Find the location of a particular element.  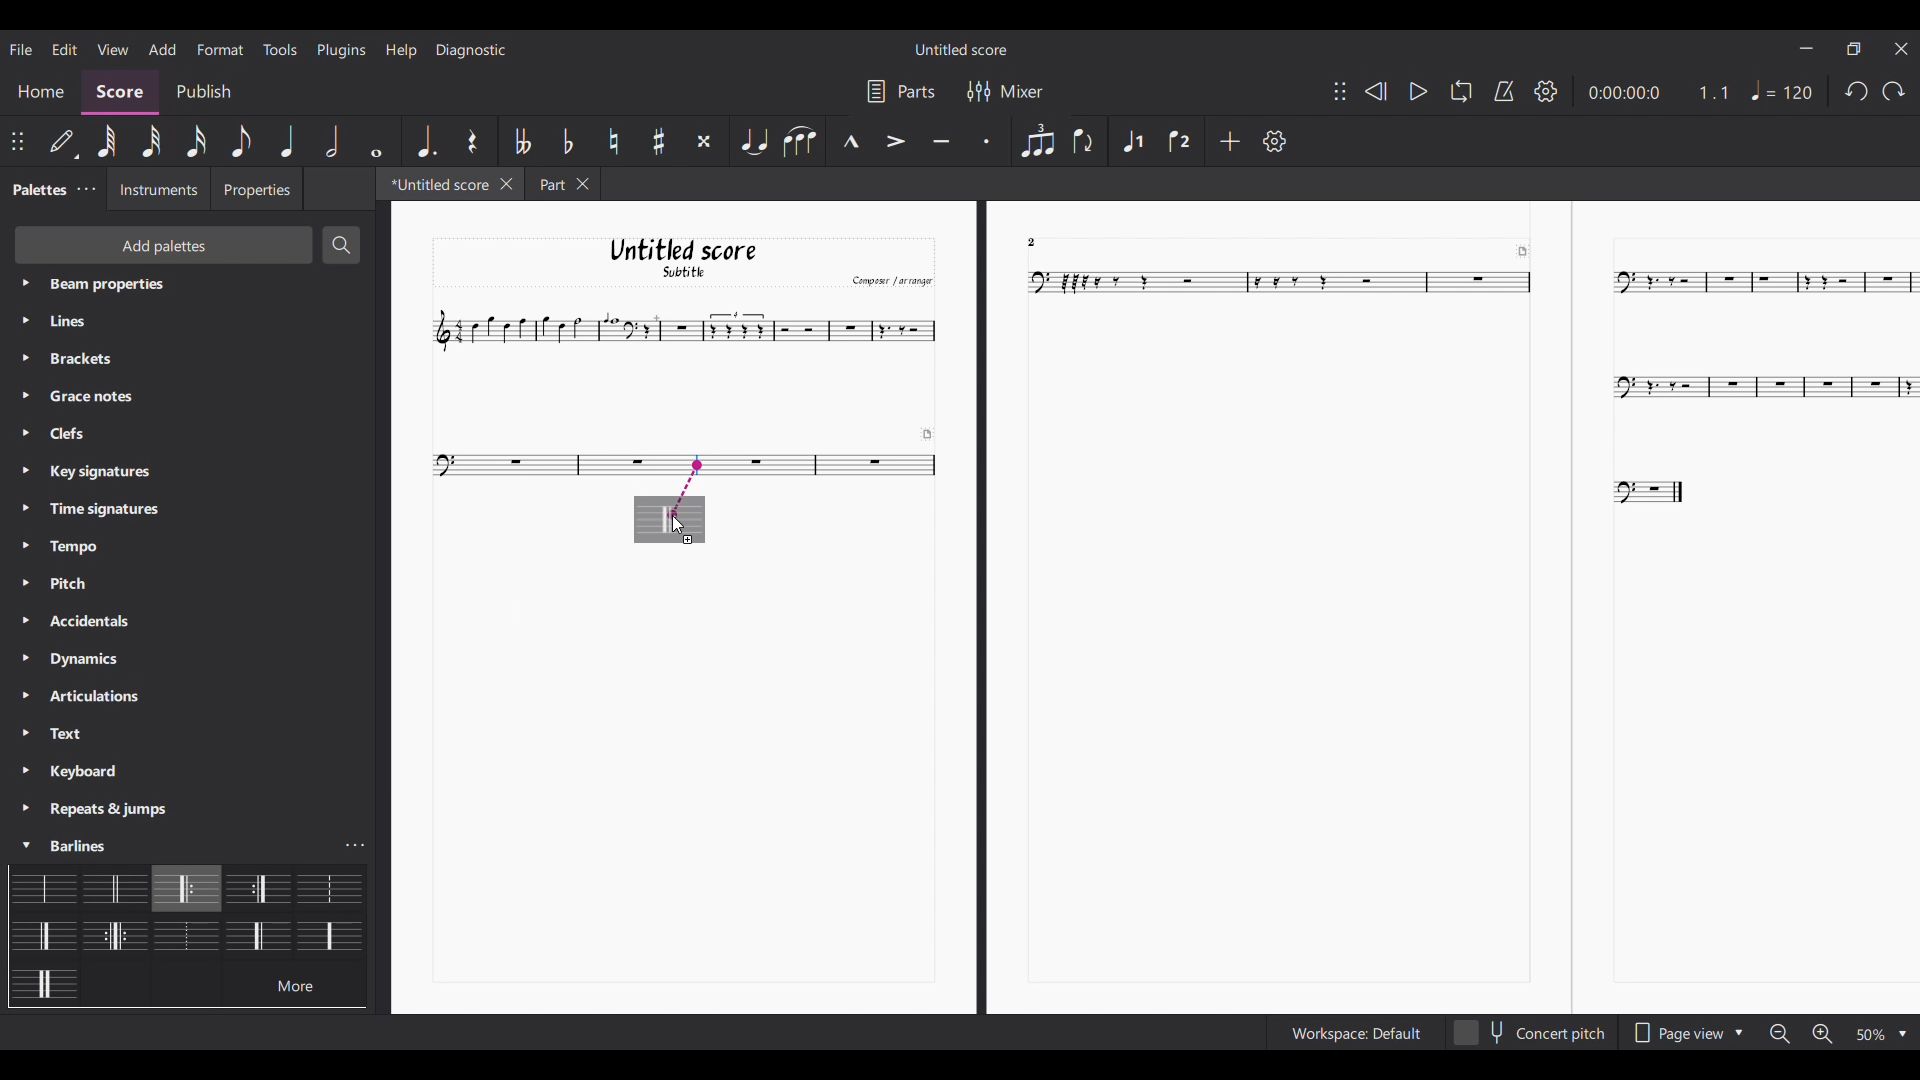

Add is located at coordinates (1230, 141).